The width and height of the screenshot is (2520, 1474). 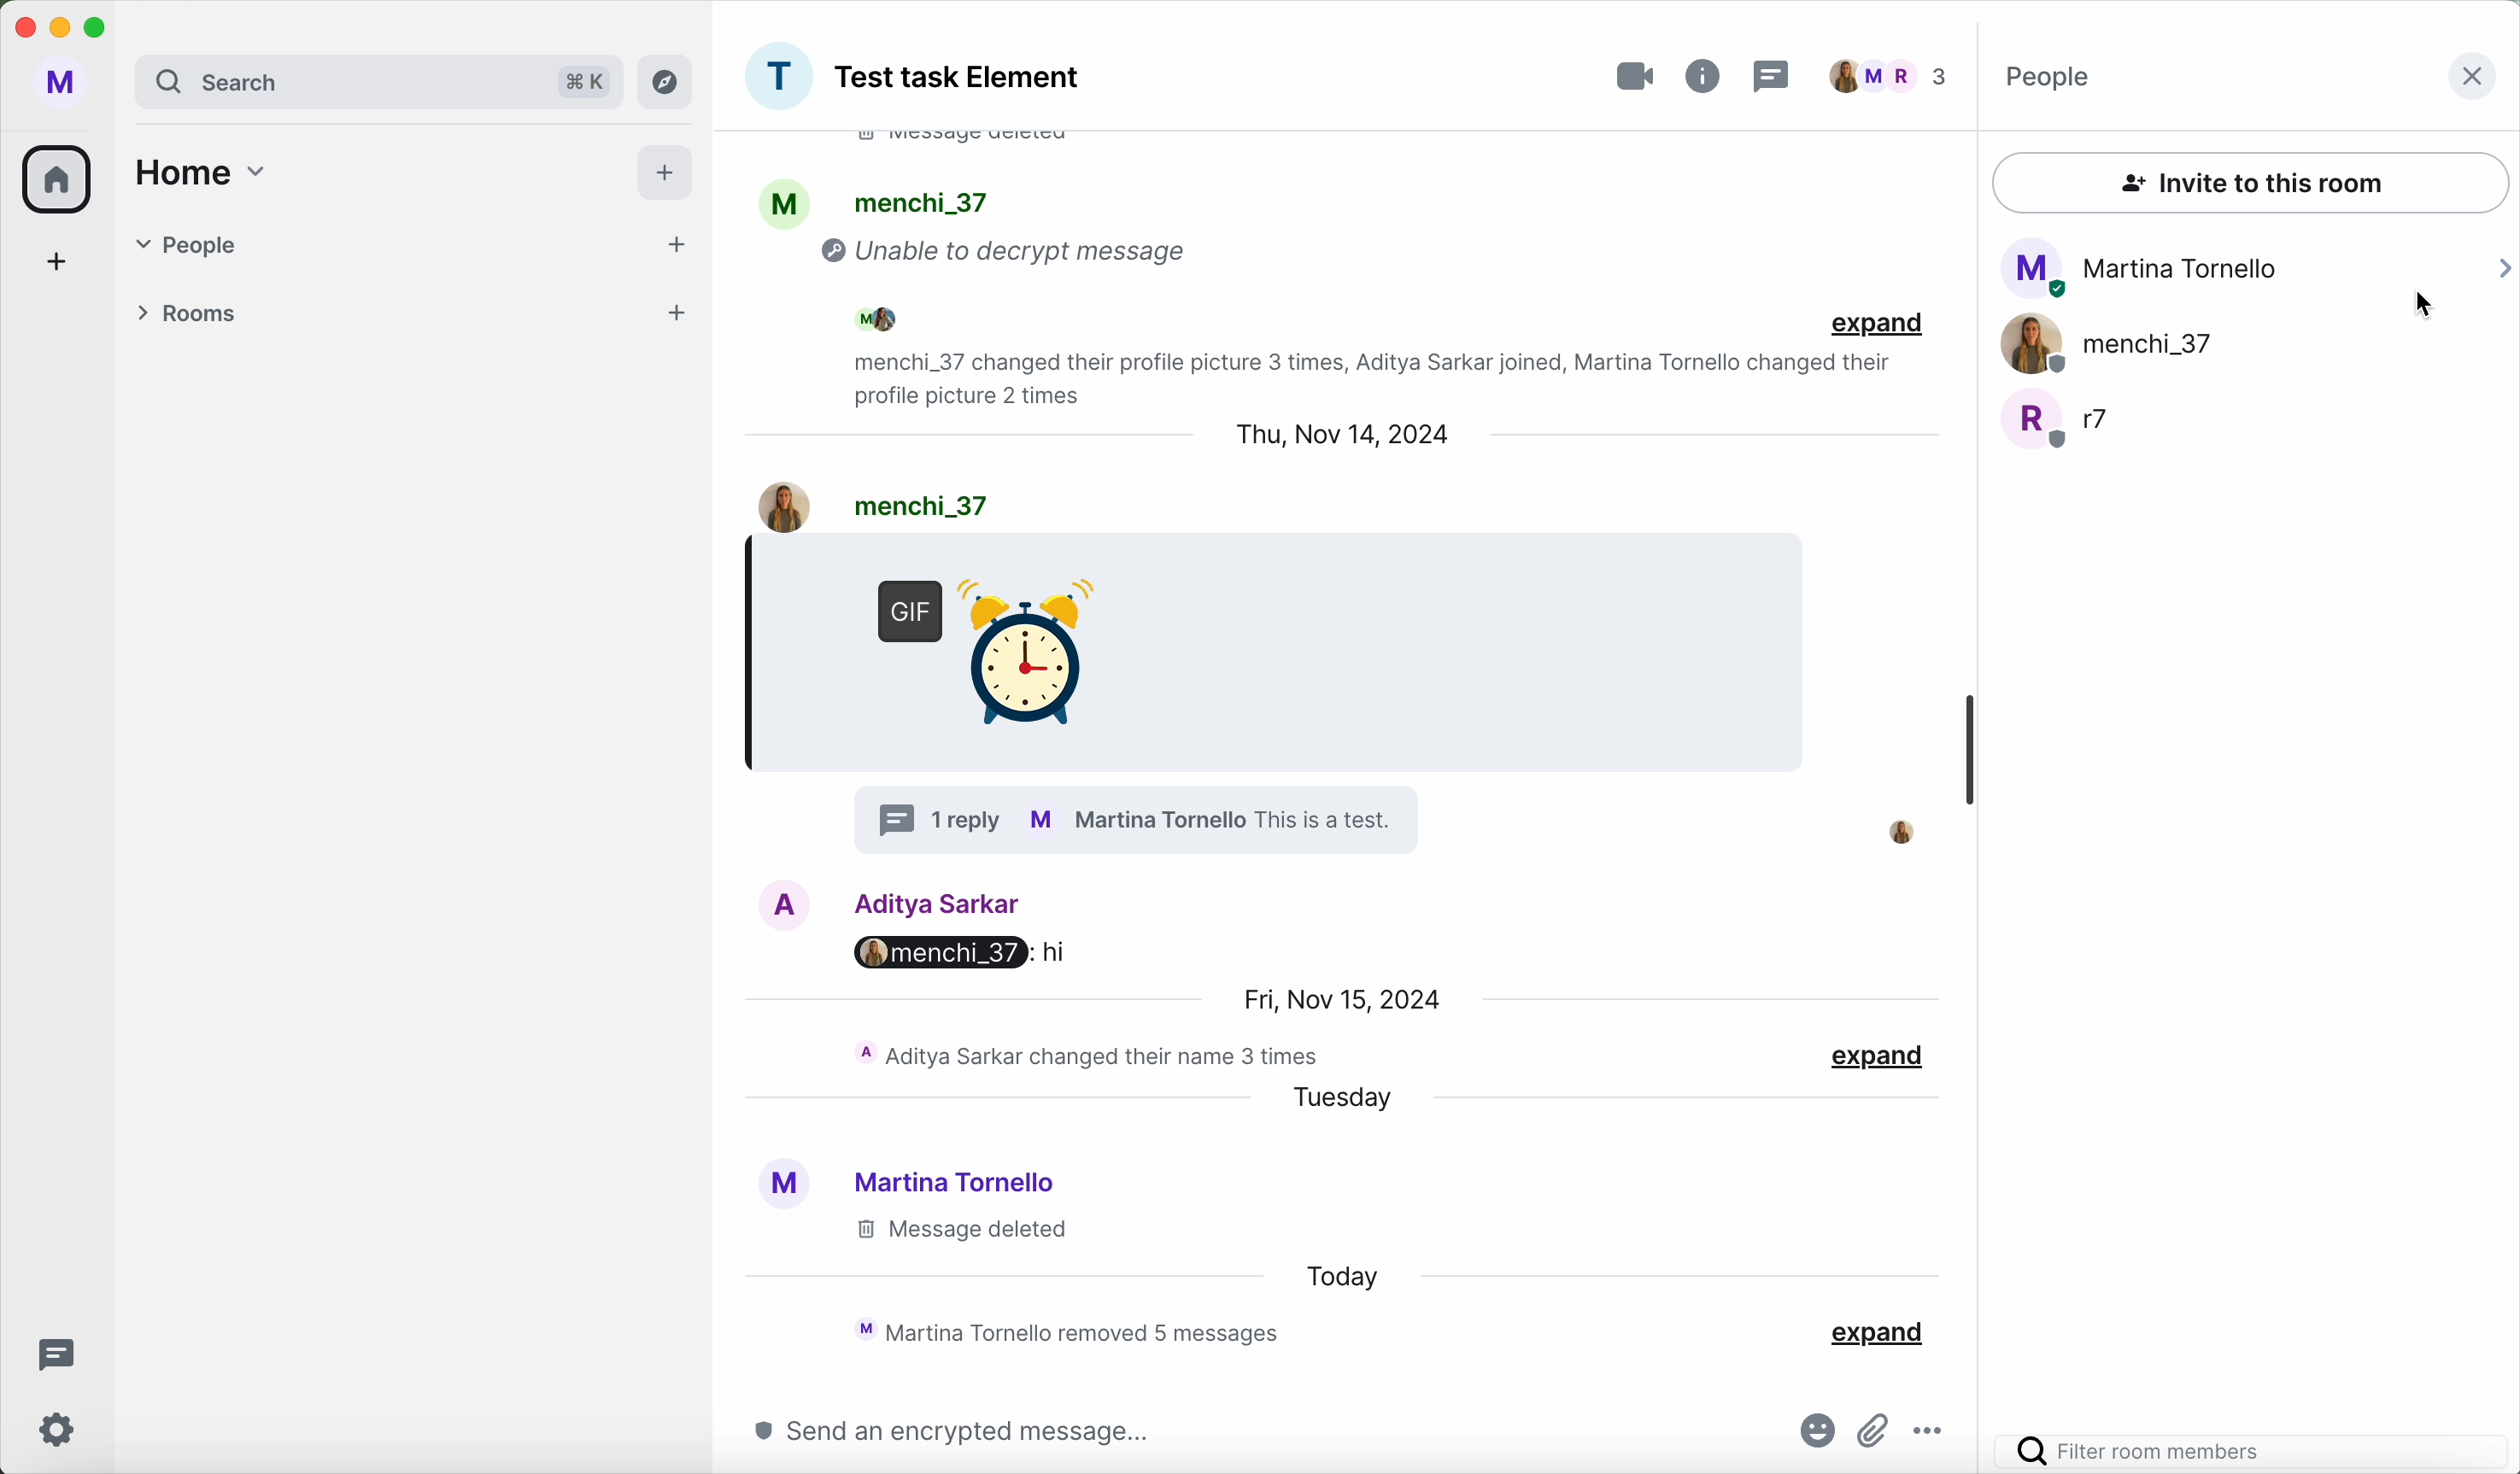 I want to click on profile, so click(x=787, y=202).